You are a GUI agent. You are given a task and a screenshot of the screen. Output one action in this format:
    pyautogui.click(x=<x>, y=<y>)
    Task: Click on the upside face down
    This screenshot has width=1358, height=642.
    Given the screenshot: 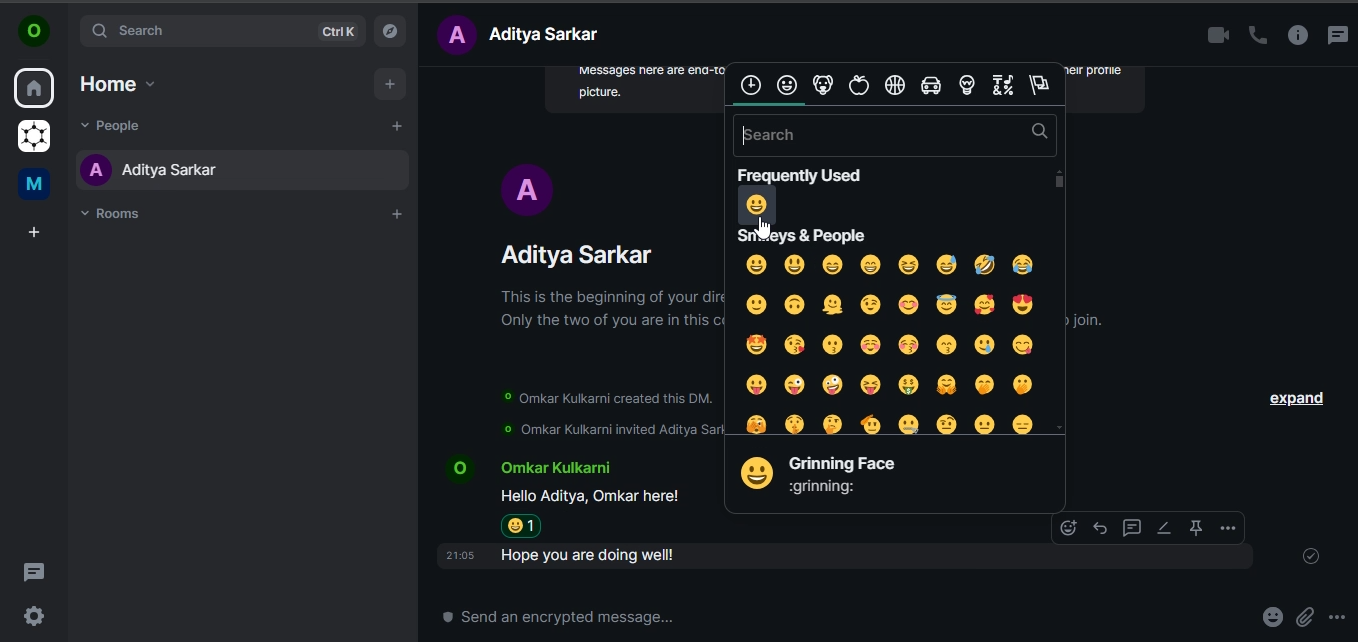 What is the action you would take?
    pyautogui.click(x=794, y=305)
    